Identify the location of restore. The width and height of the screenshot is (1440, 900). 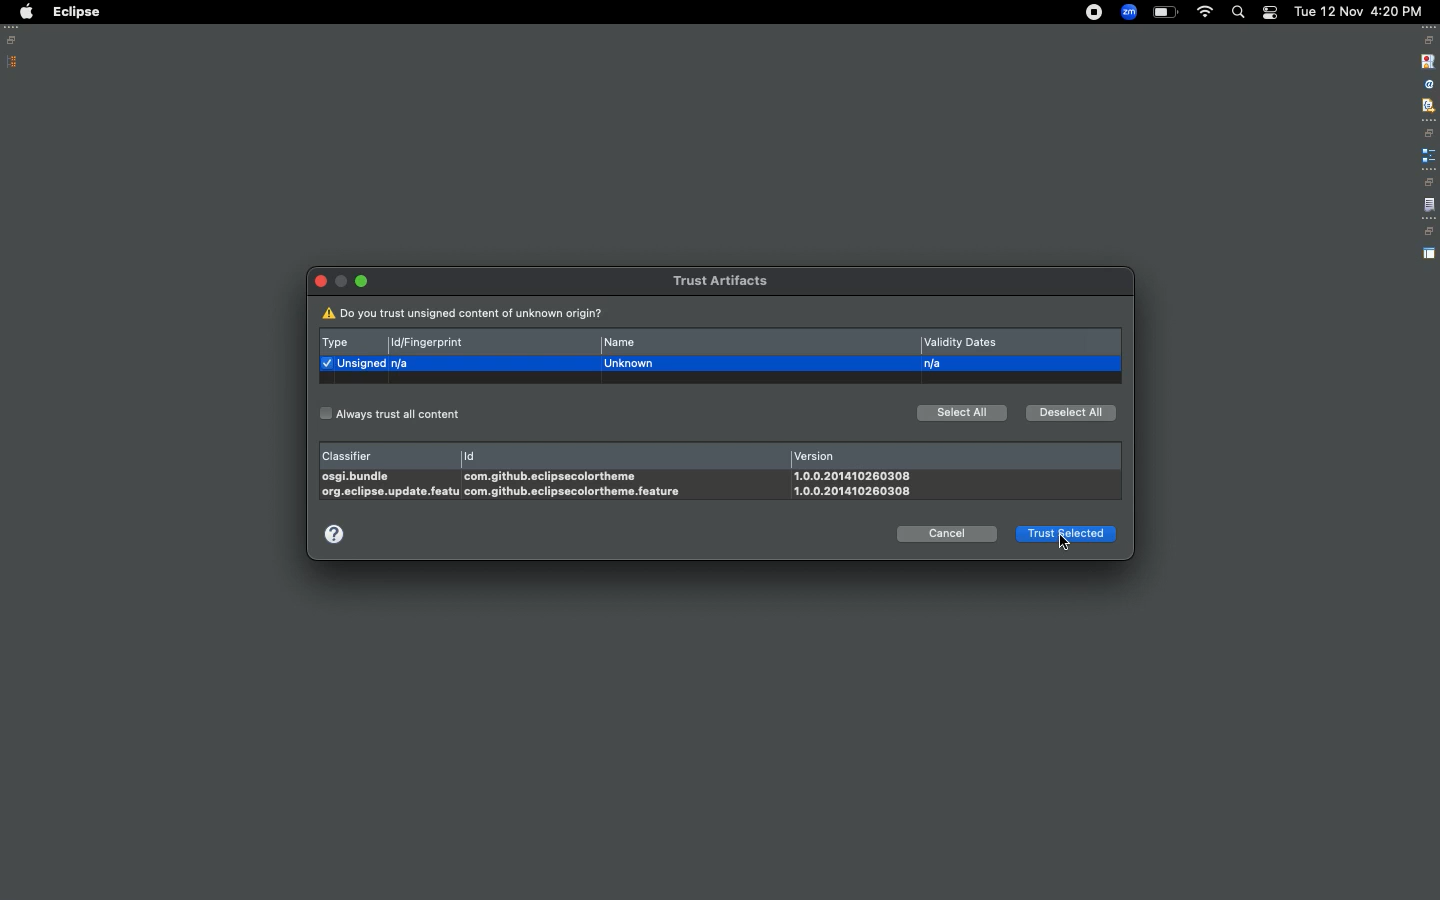
(1429, 40).